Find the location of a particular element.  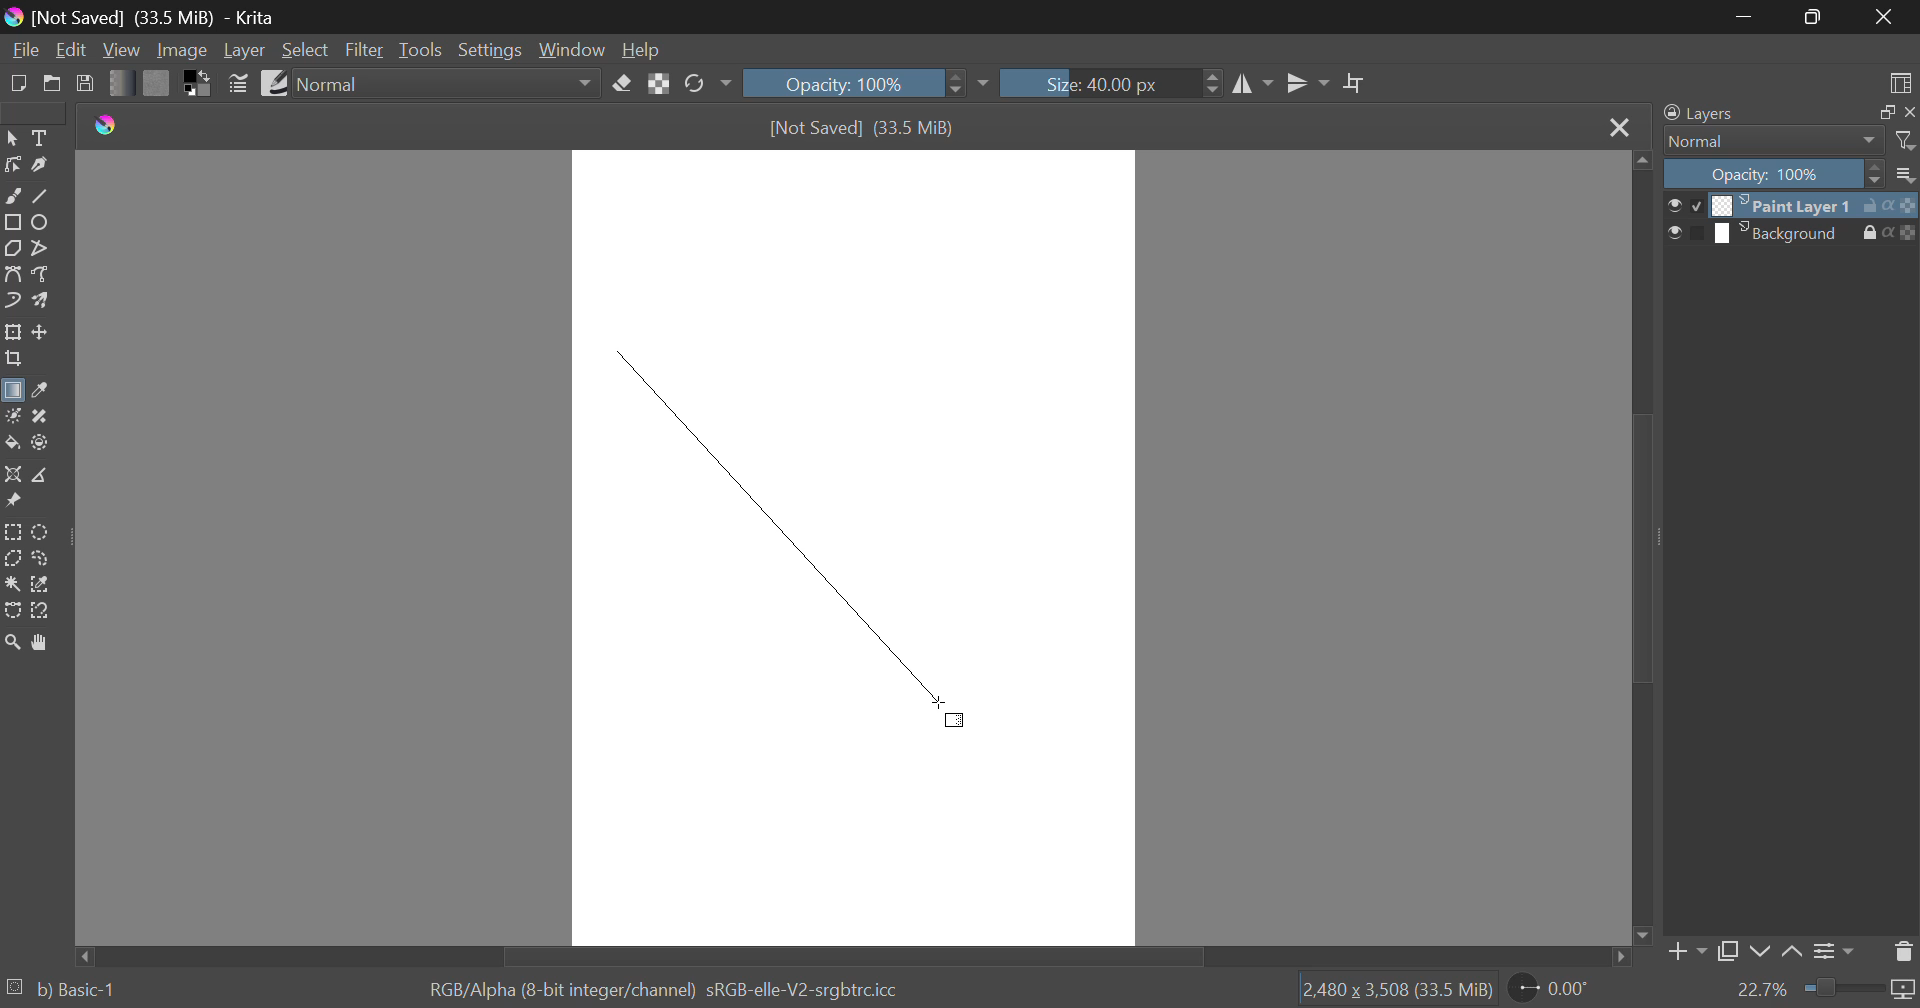

File is located at coordinates (23, 48).